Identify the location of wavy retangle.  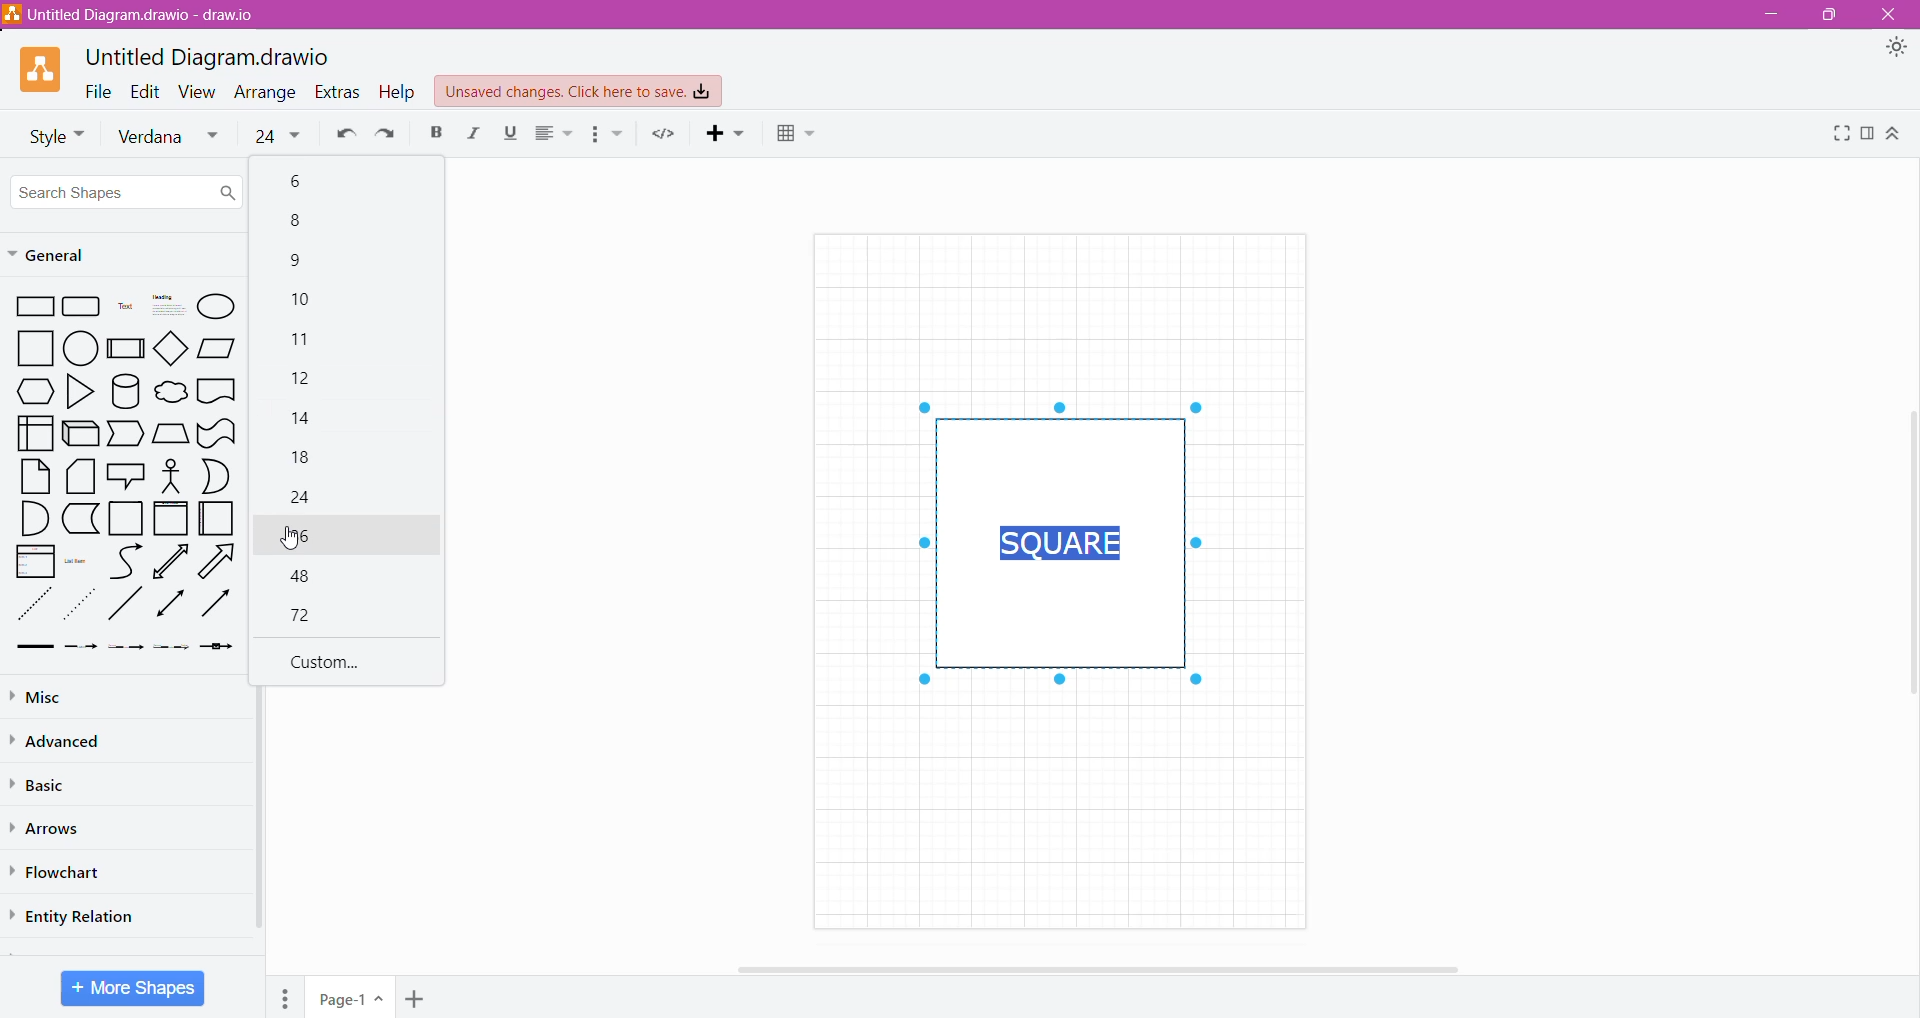
(219, 432).